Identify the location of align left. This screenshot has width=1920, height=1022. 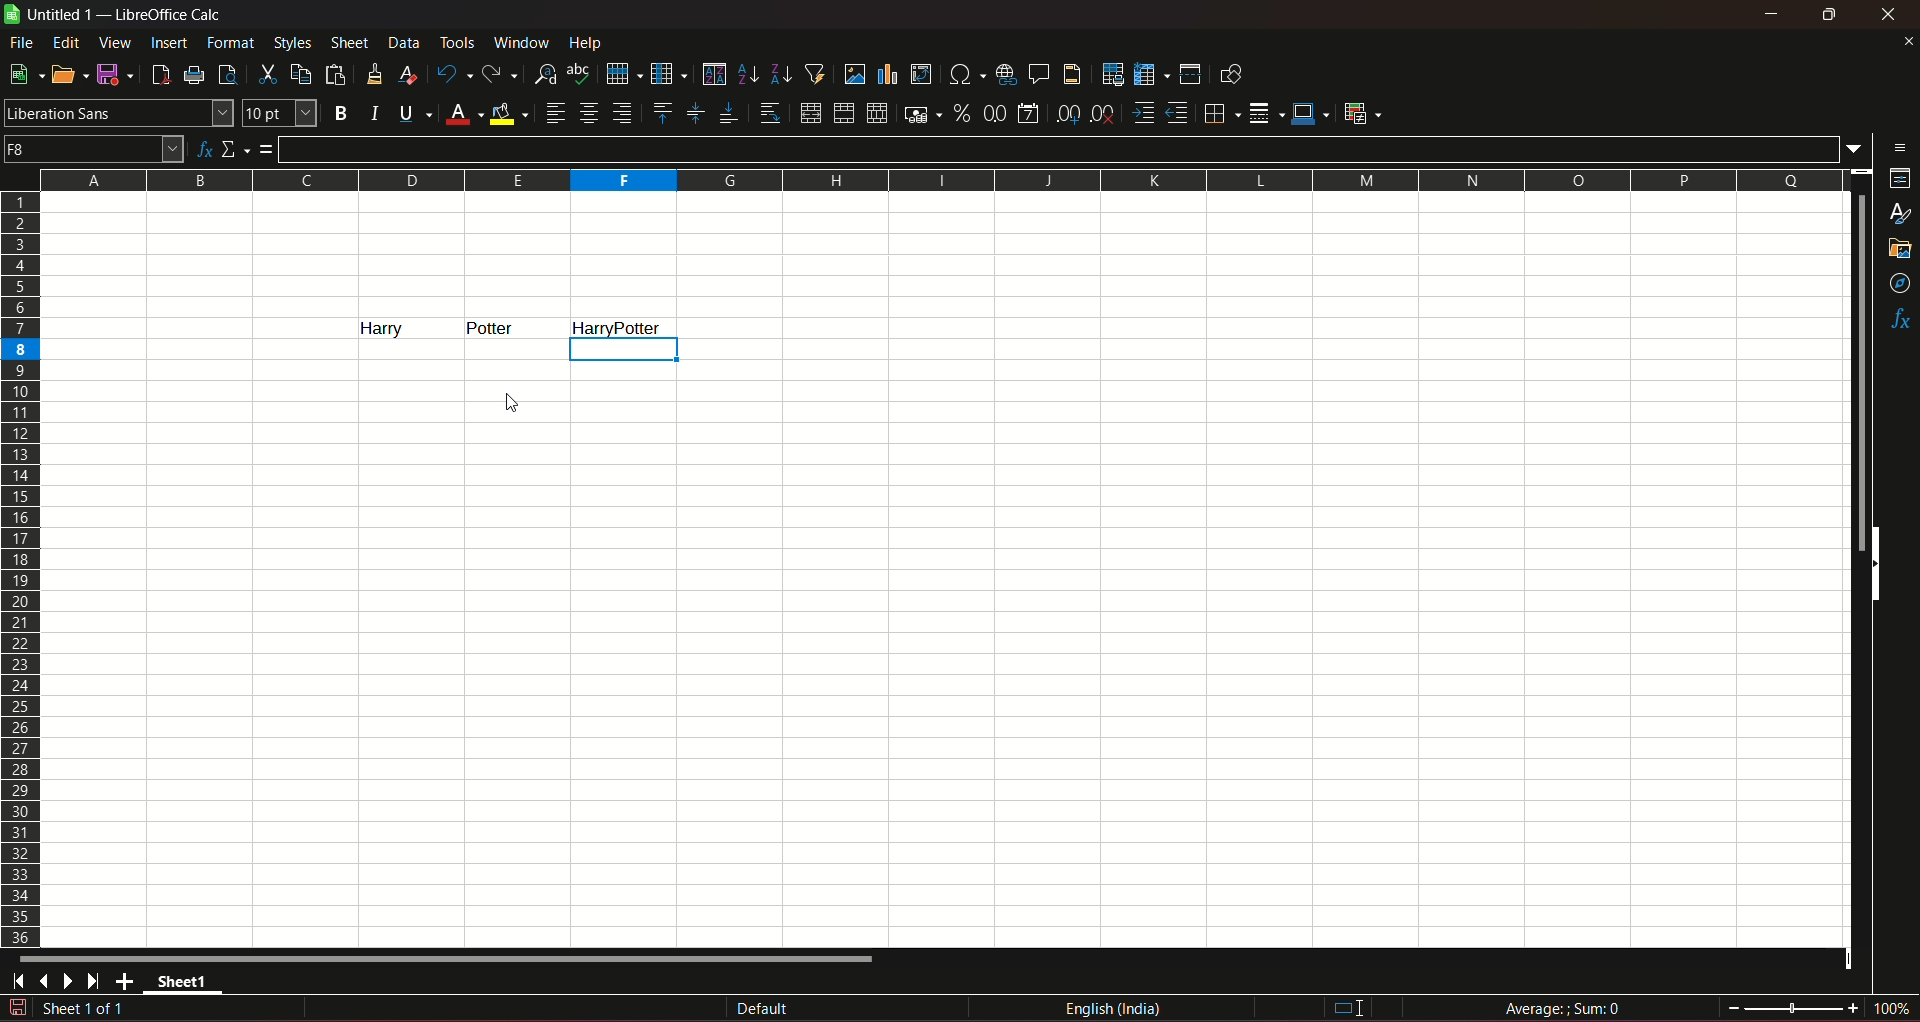
(555, 113).